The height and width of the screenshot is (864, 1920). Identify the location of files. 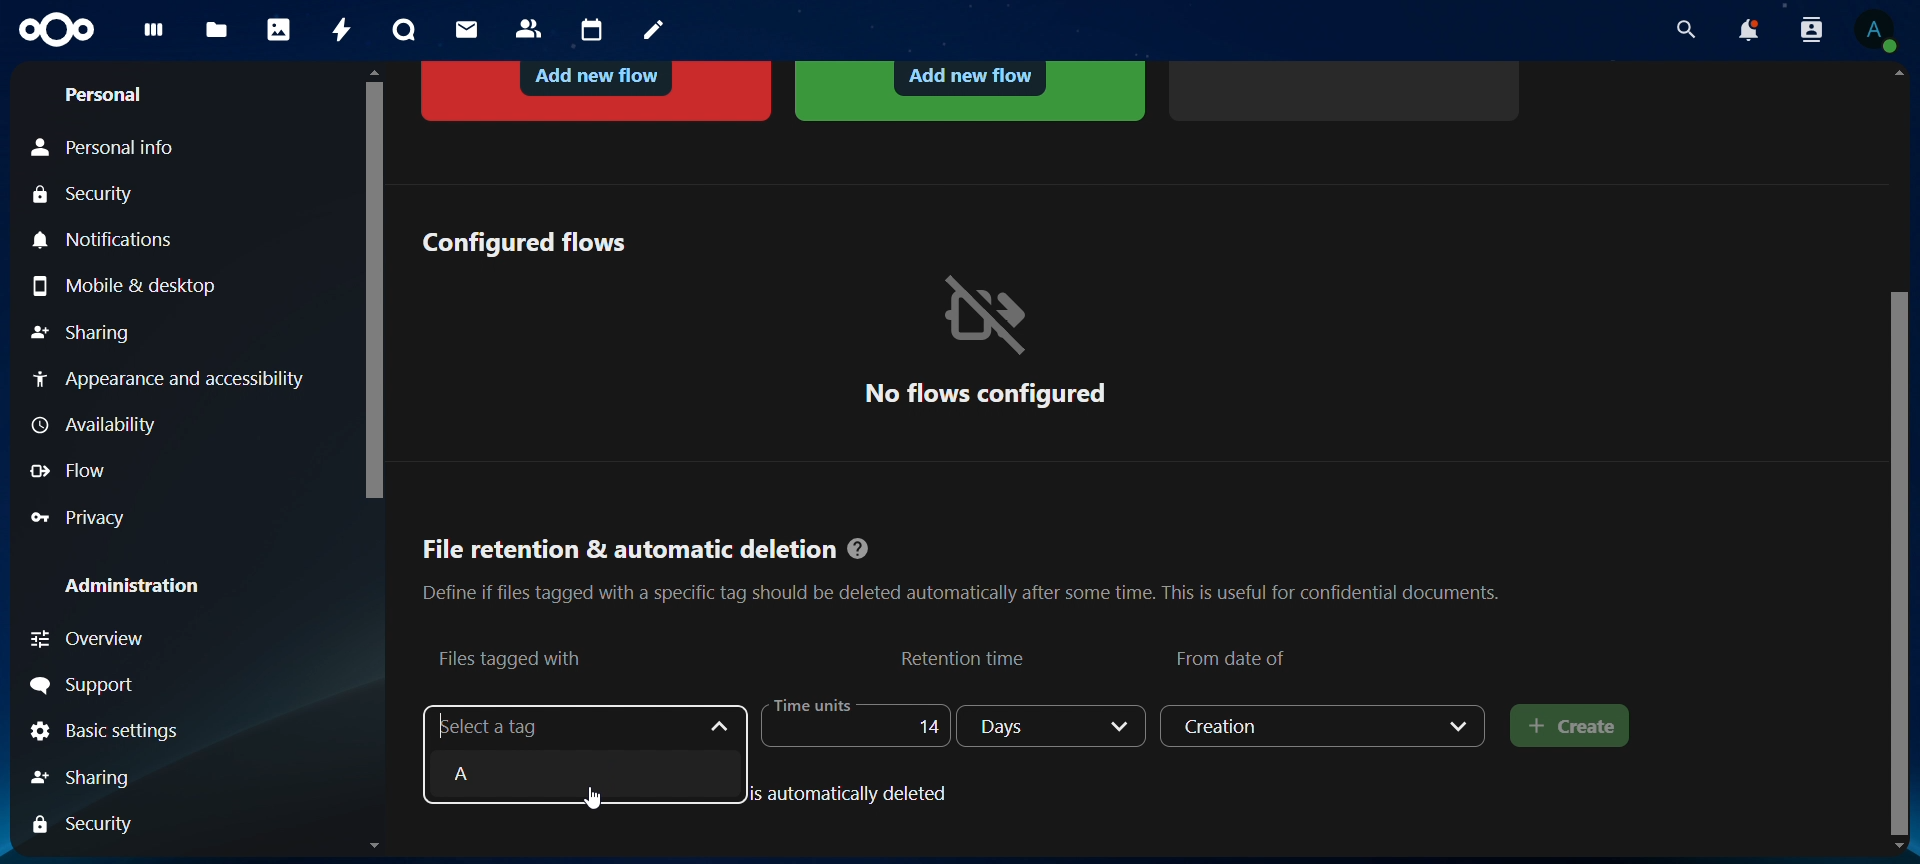
(217, 32).